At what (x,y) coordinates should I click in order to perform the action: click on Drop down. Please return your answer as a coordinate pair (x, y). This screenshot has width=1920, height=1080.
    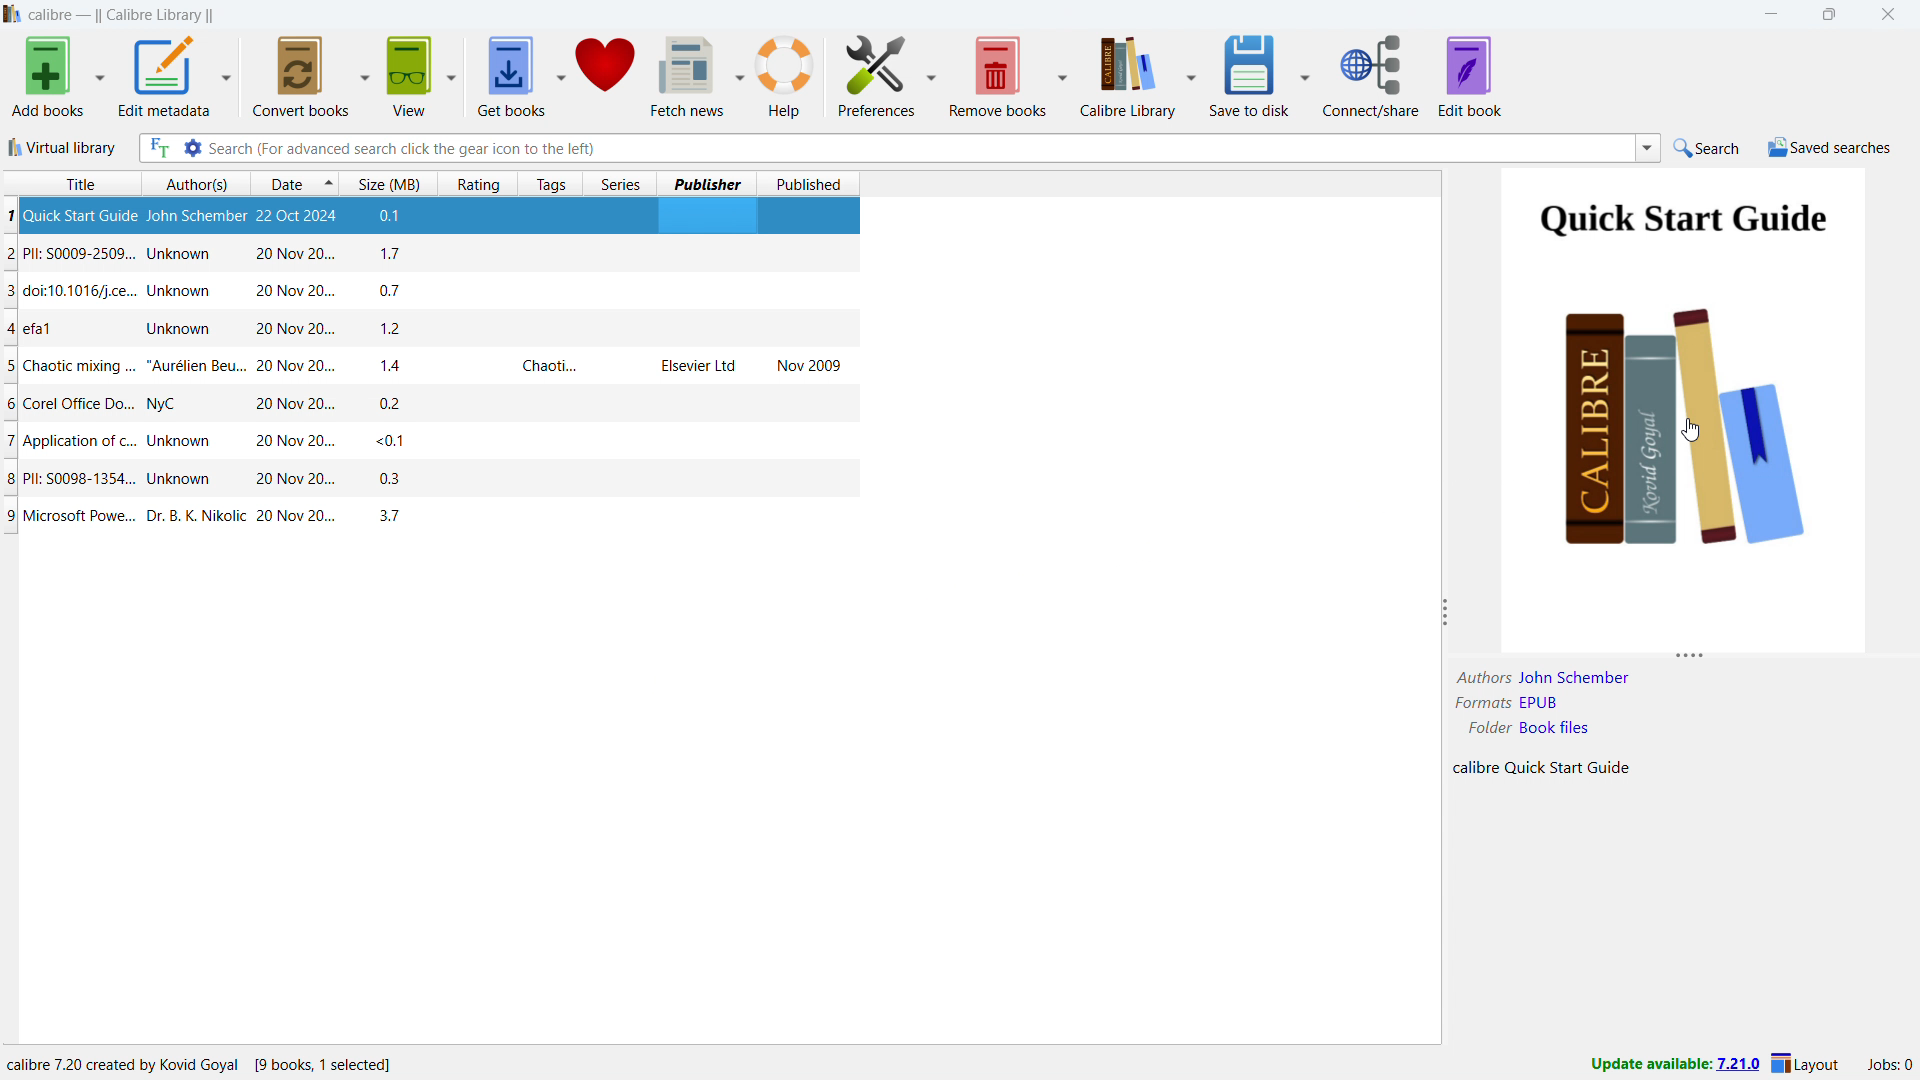
    Looking at the image, I should click on (1648, 148).